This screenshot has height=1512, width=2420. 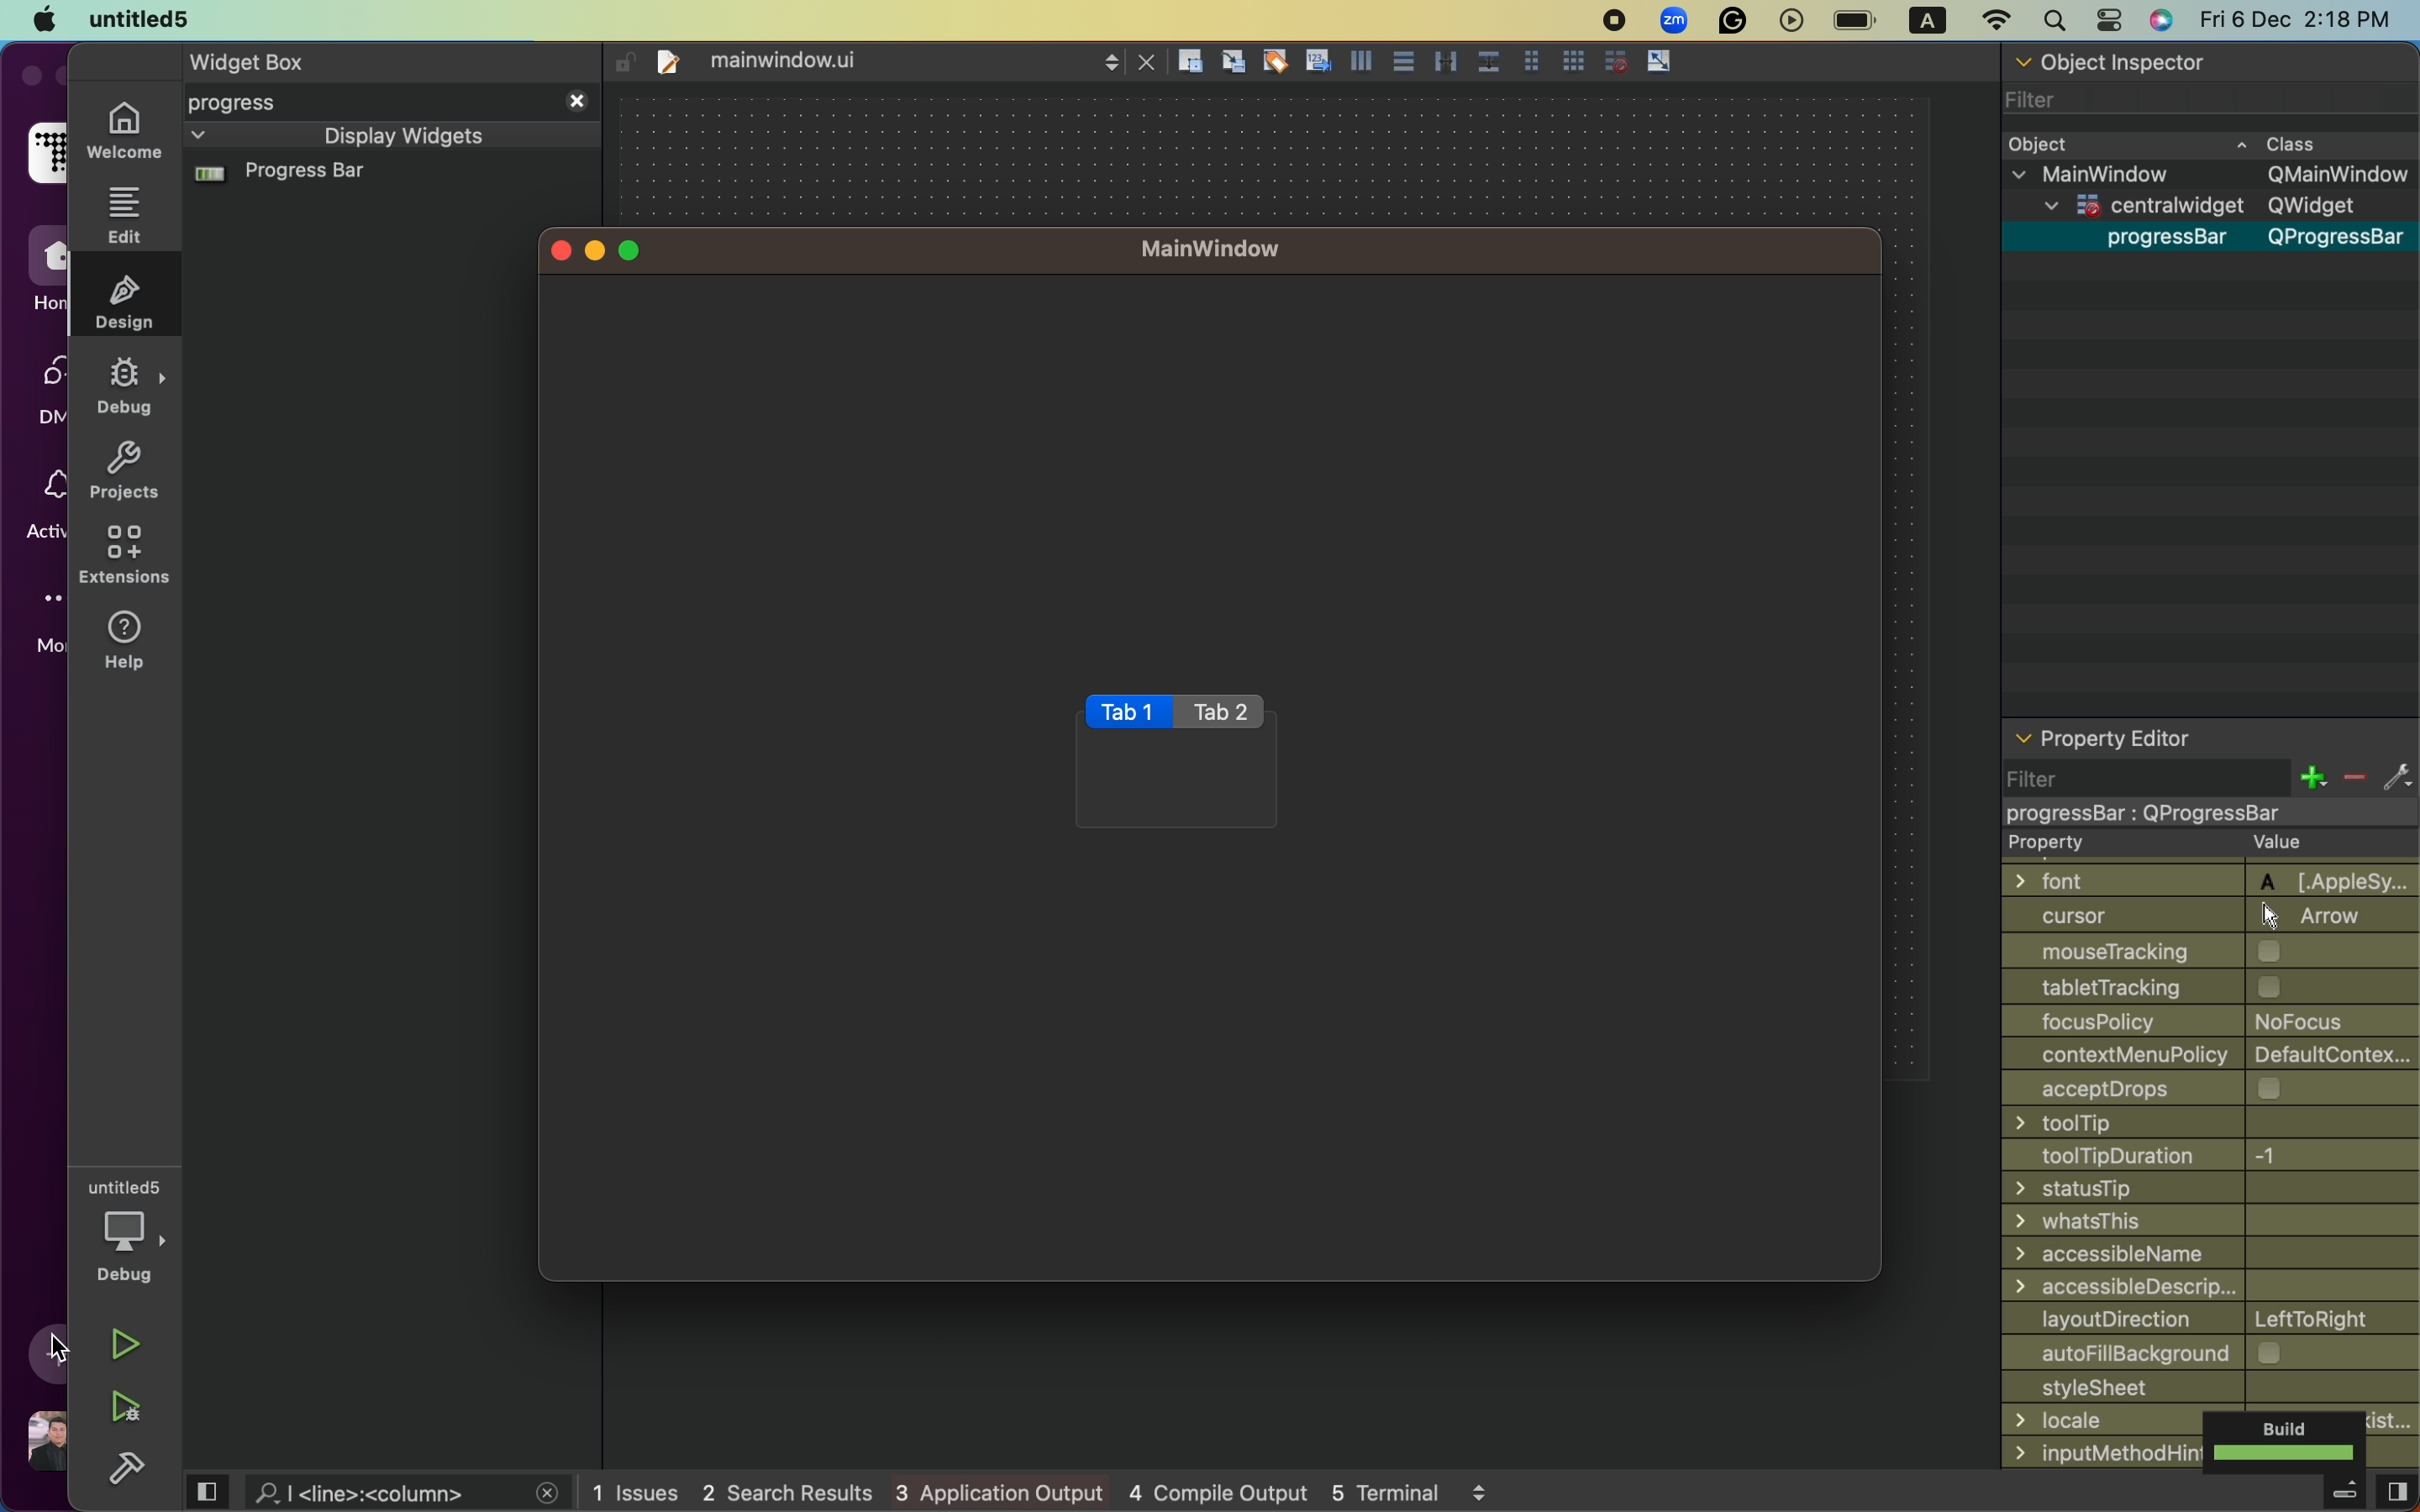 I want to click on Property value, so click(x=2213, y=846).